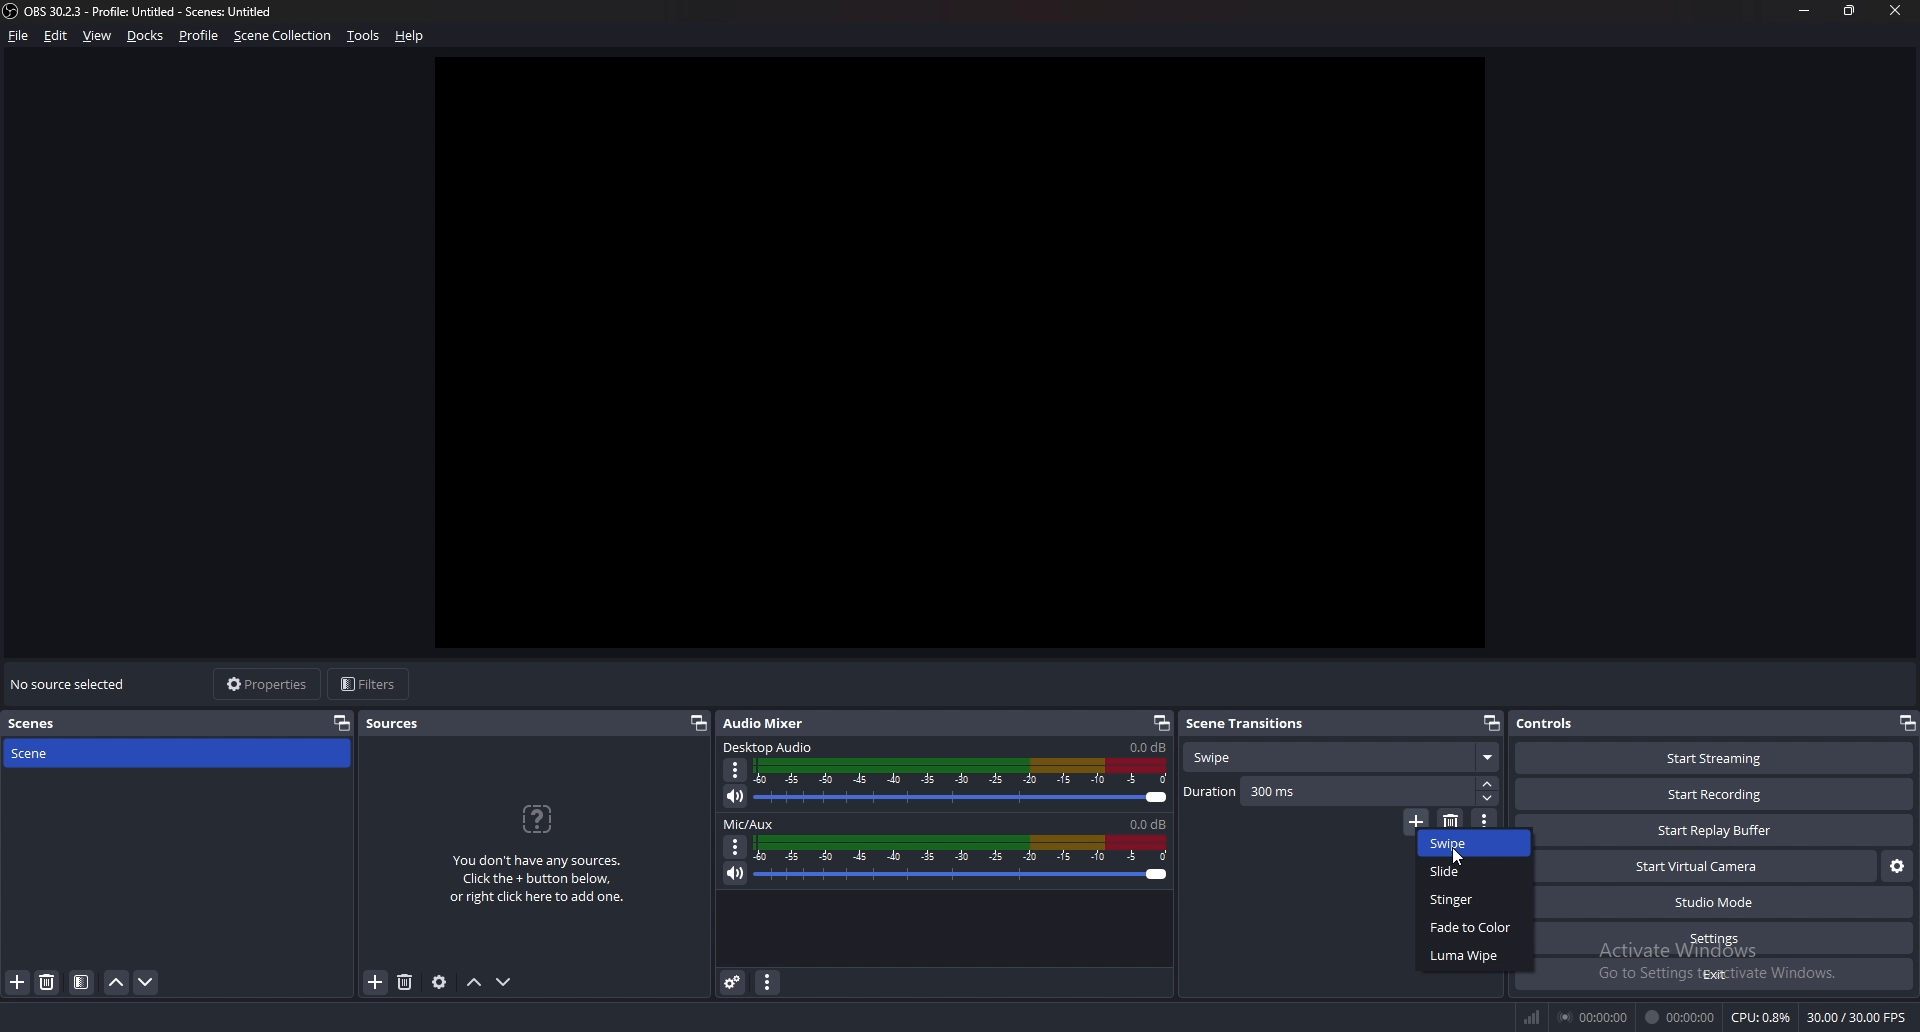  What do you see at coordinates (375, 985) in the screenshot?
I see `add source` at bounding box center [375, 985].